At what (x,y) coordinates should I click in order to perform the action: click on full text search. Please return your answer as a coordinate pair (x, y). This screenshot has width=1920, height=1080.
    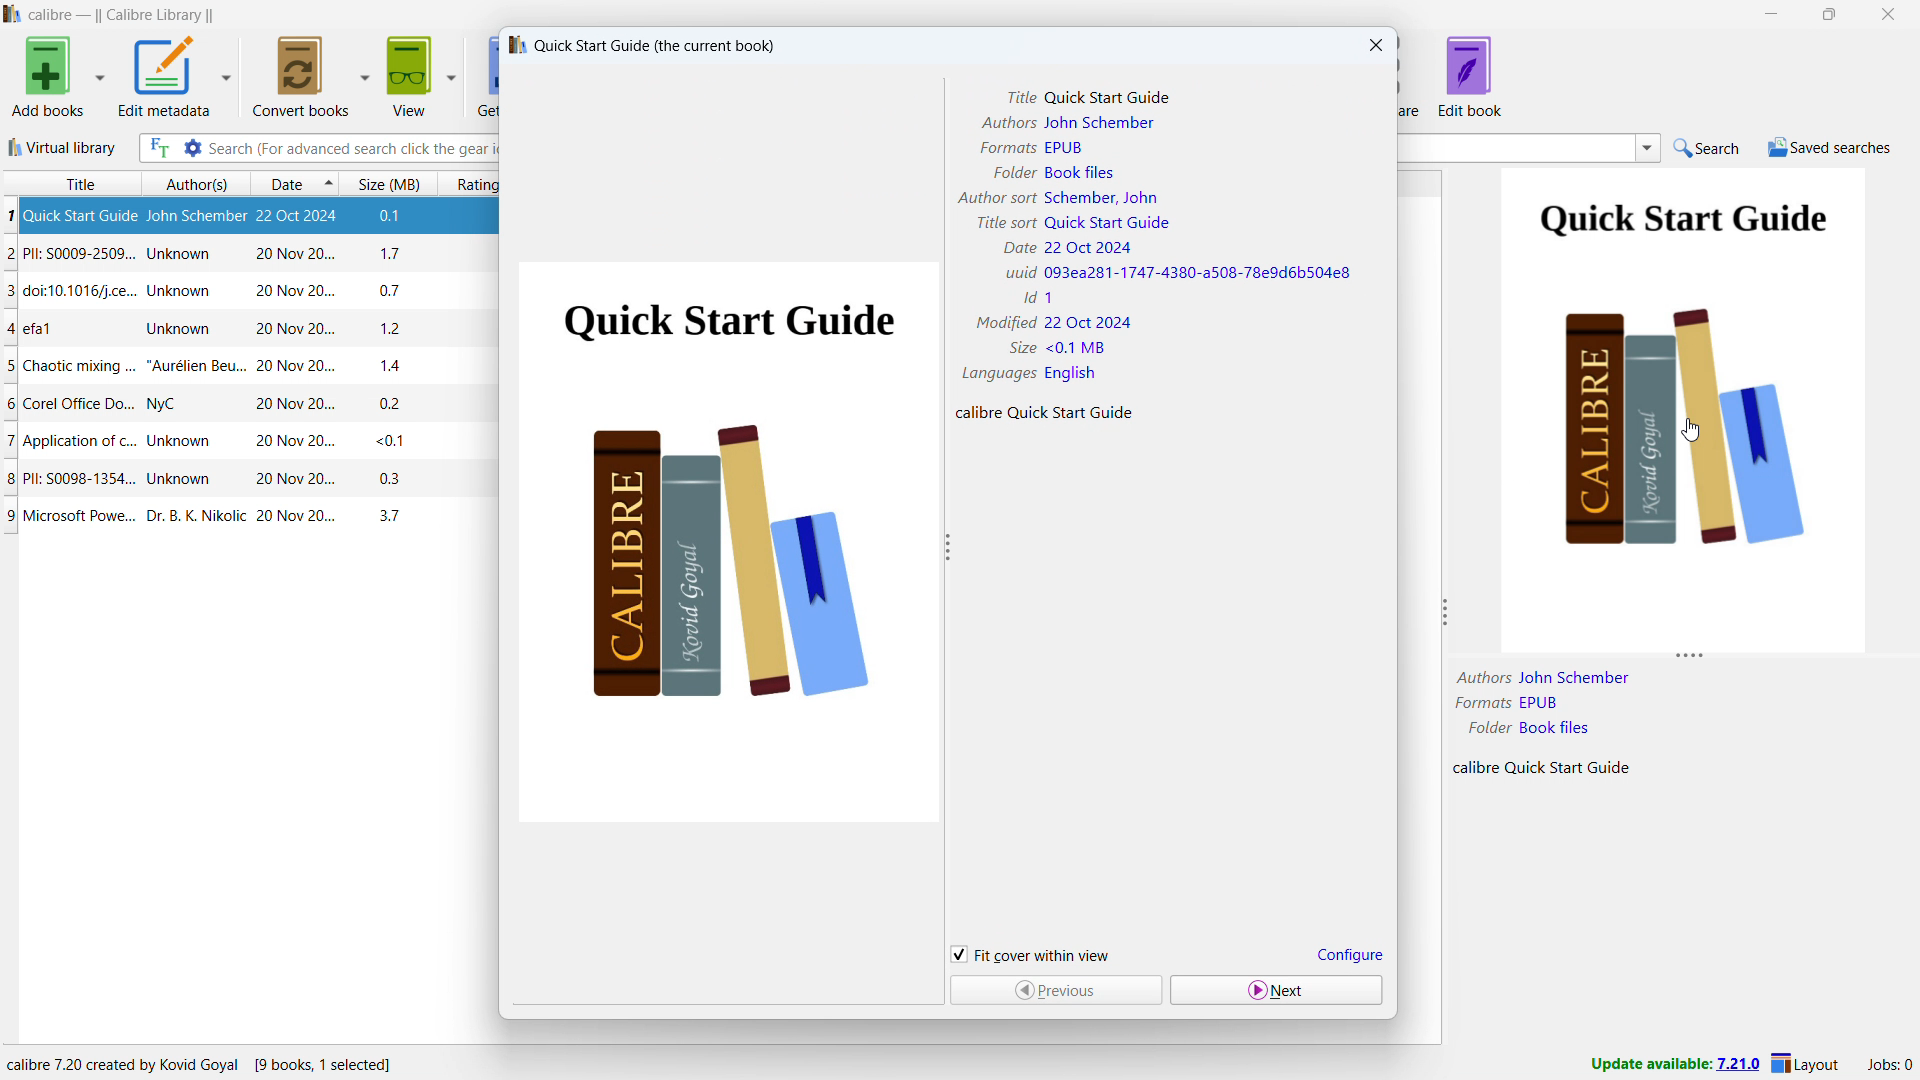
    Looking at the image, I should click on (157, 149).